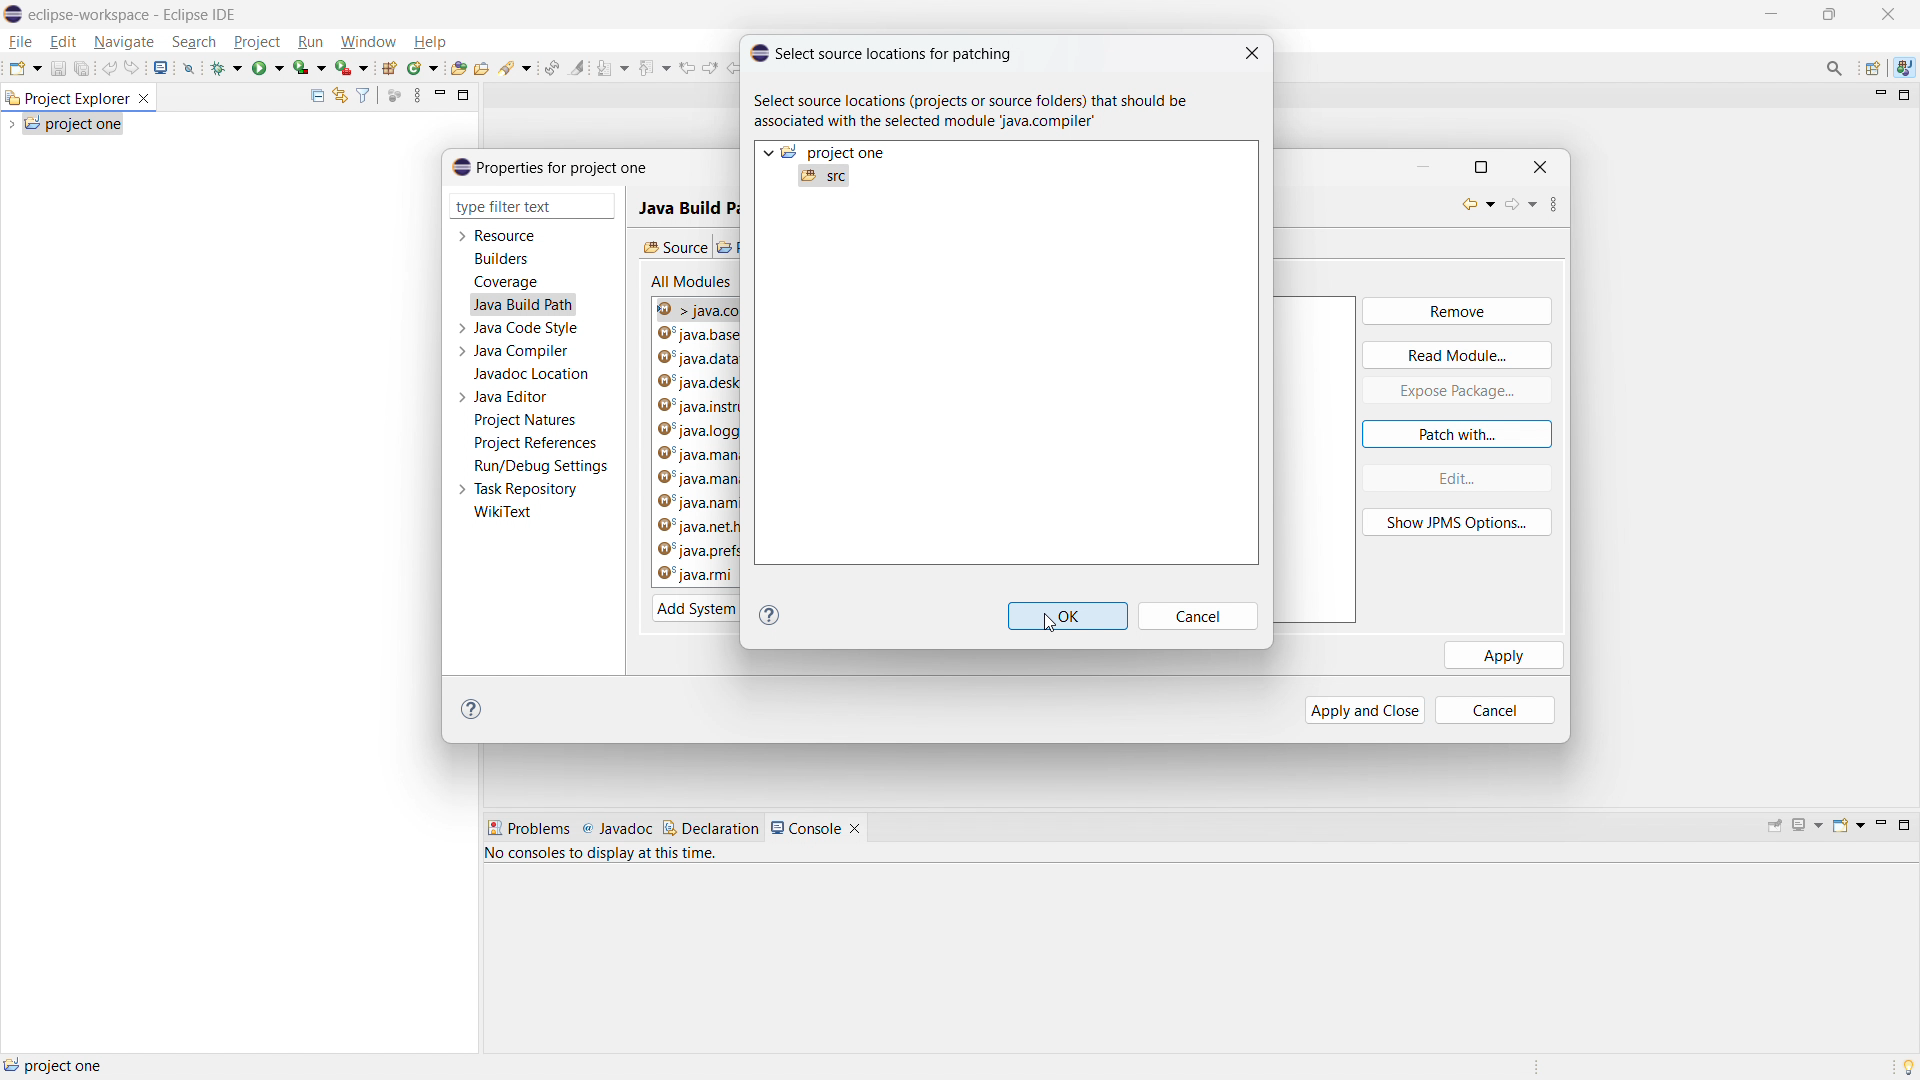 The height and width of the screenshot is (1080, 1920). What do you see at coordinates (527, 489) in the screenshot?
I see `task repository` at bounding box center [527, 489].